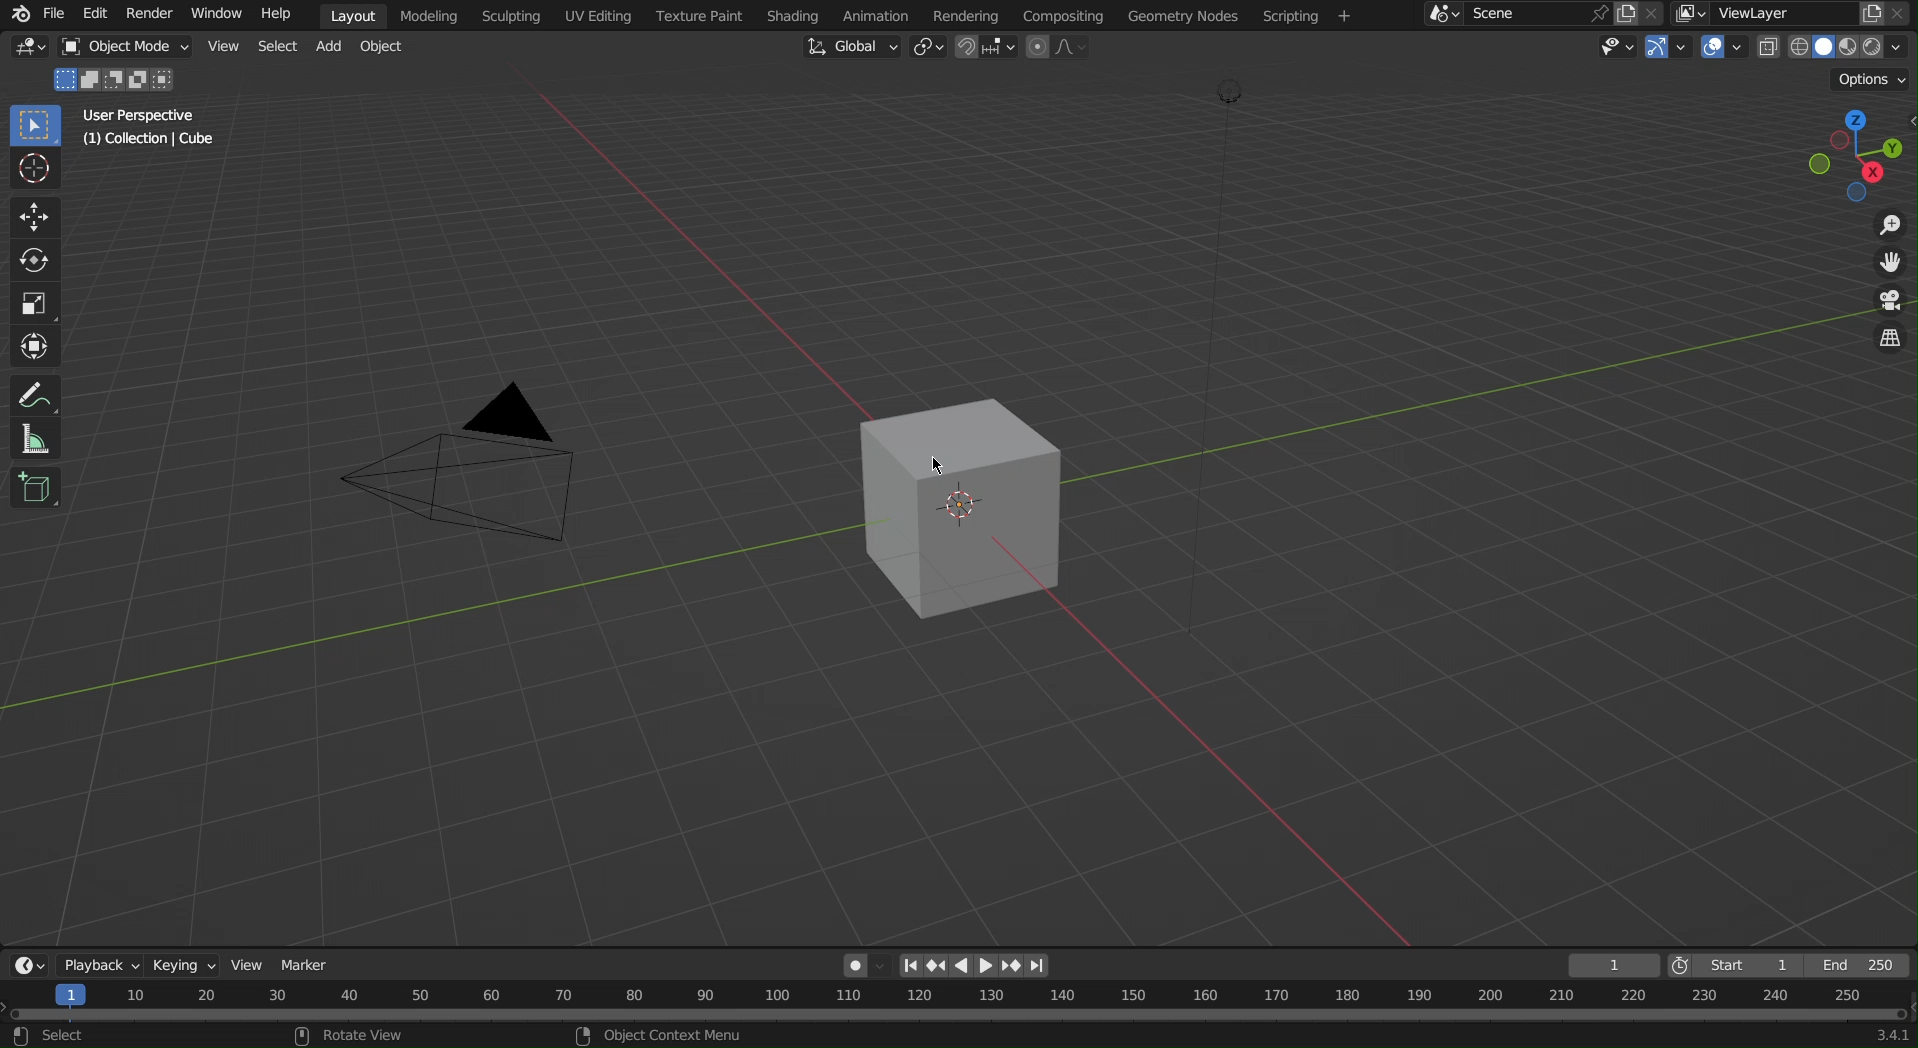 Image resolution: width=1918 pixels, height=1048 pixels. Describe the element at coordinates (1064, 48) in the screenshot. I see `Proportional Editing` at that location.